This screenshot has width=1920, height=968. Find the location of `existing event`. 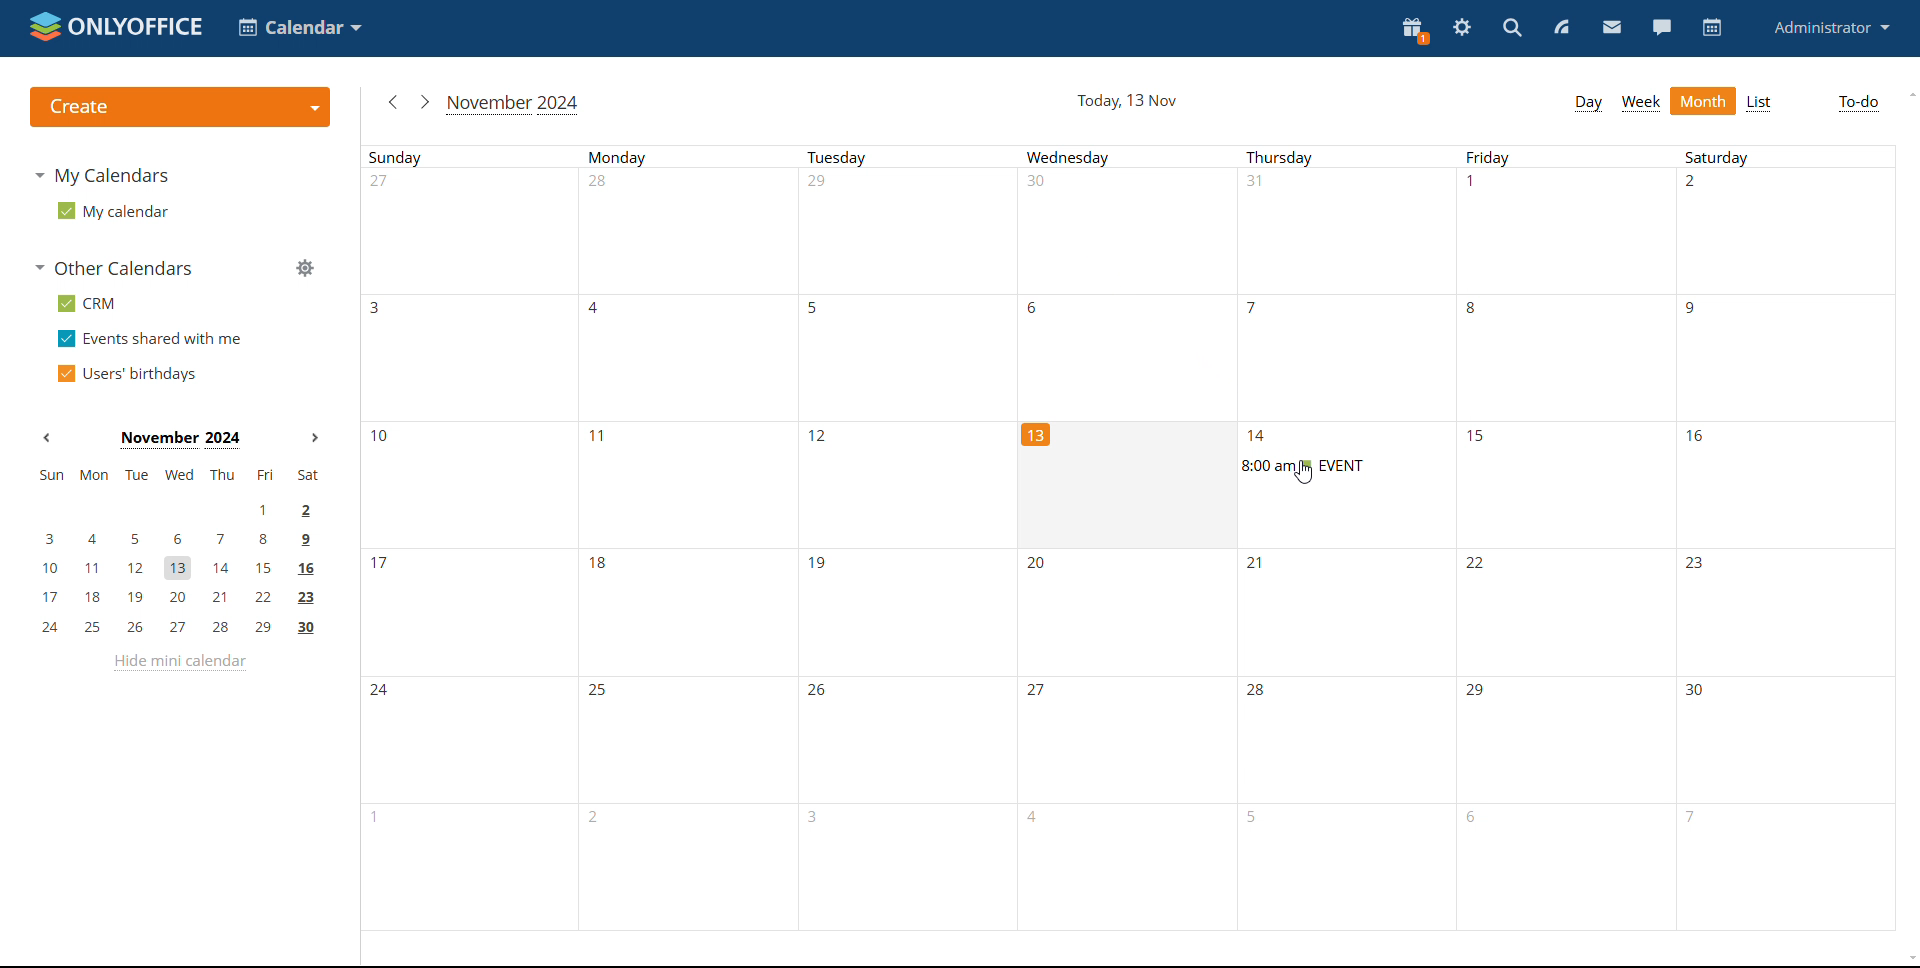

existing event is located at coordinates (1301, 465).